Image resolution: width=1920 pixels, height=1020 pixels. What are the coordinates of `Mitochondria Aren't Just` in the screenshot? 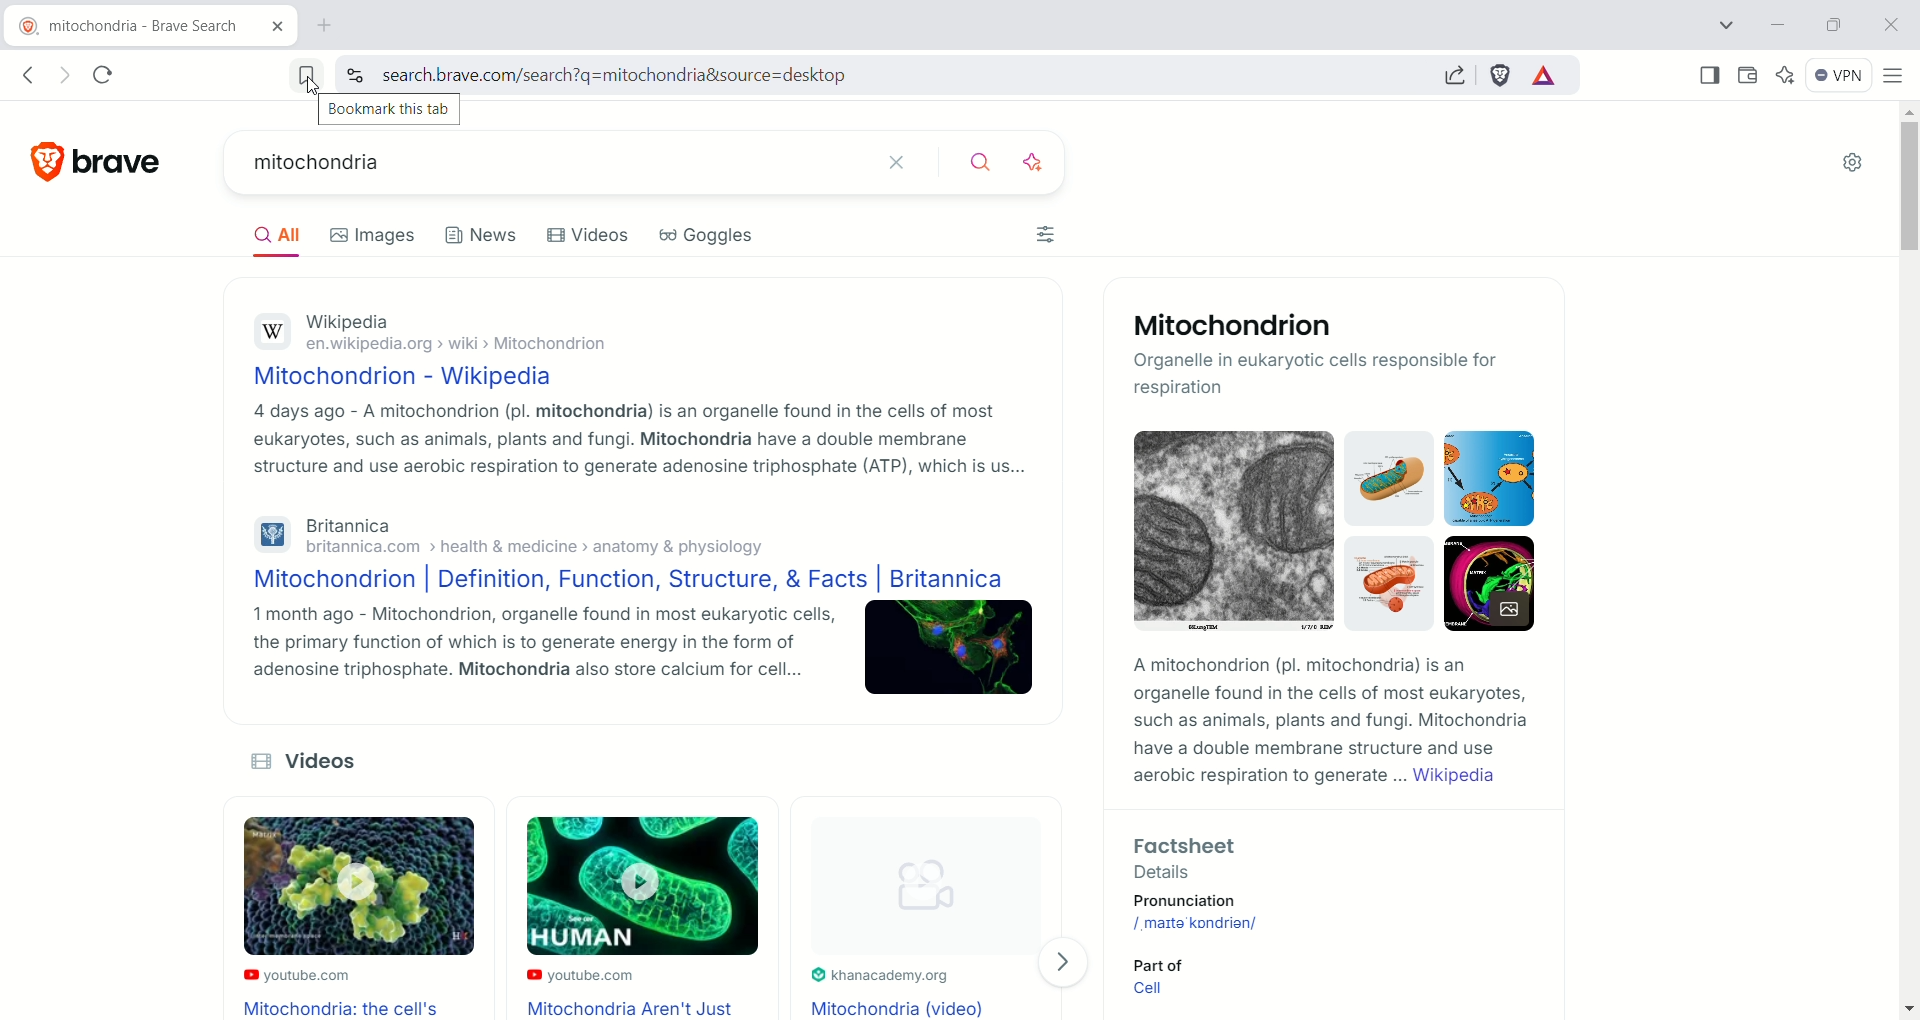 It's located at (639, 1008).